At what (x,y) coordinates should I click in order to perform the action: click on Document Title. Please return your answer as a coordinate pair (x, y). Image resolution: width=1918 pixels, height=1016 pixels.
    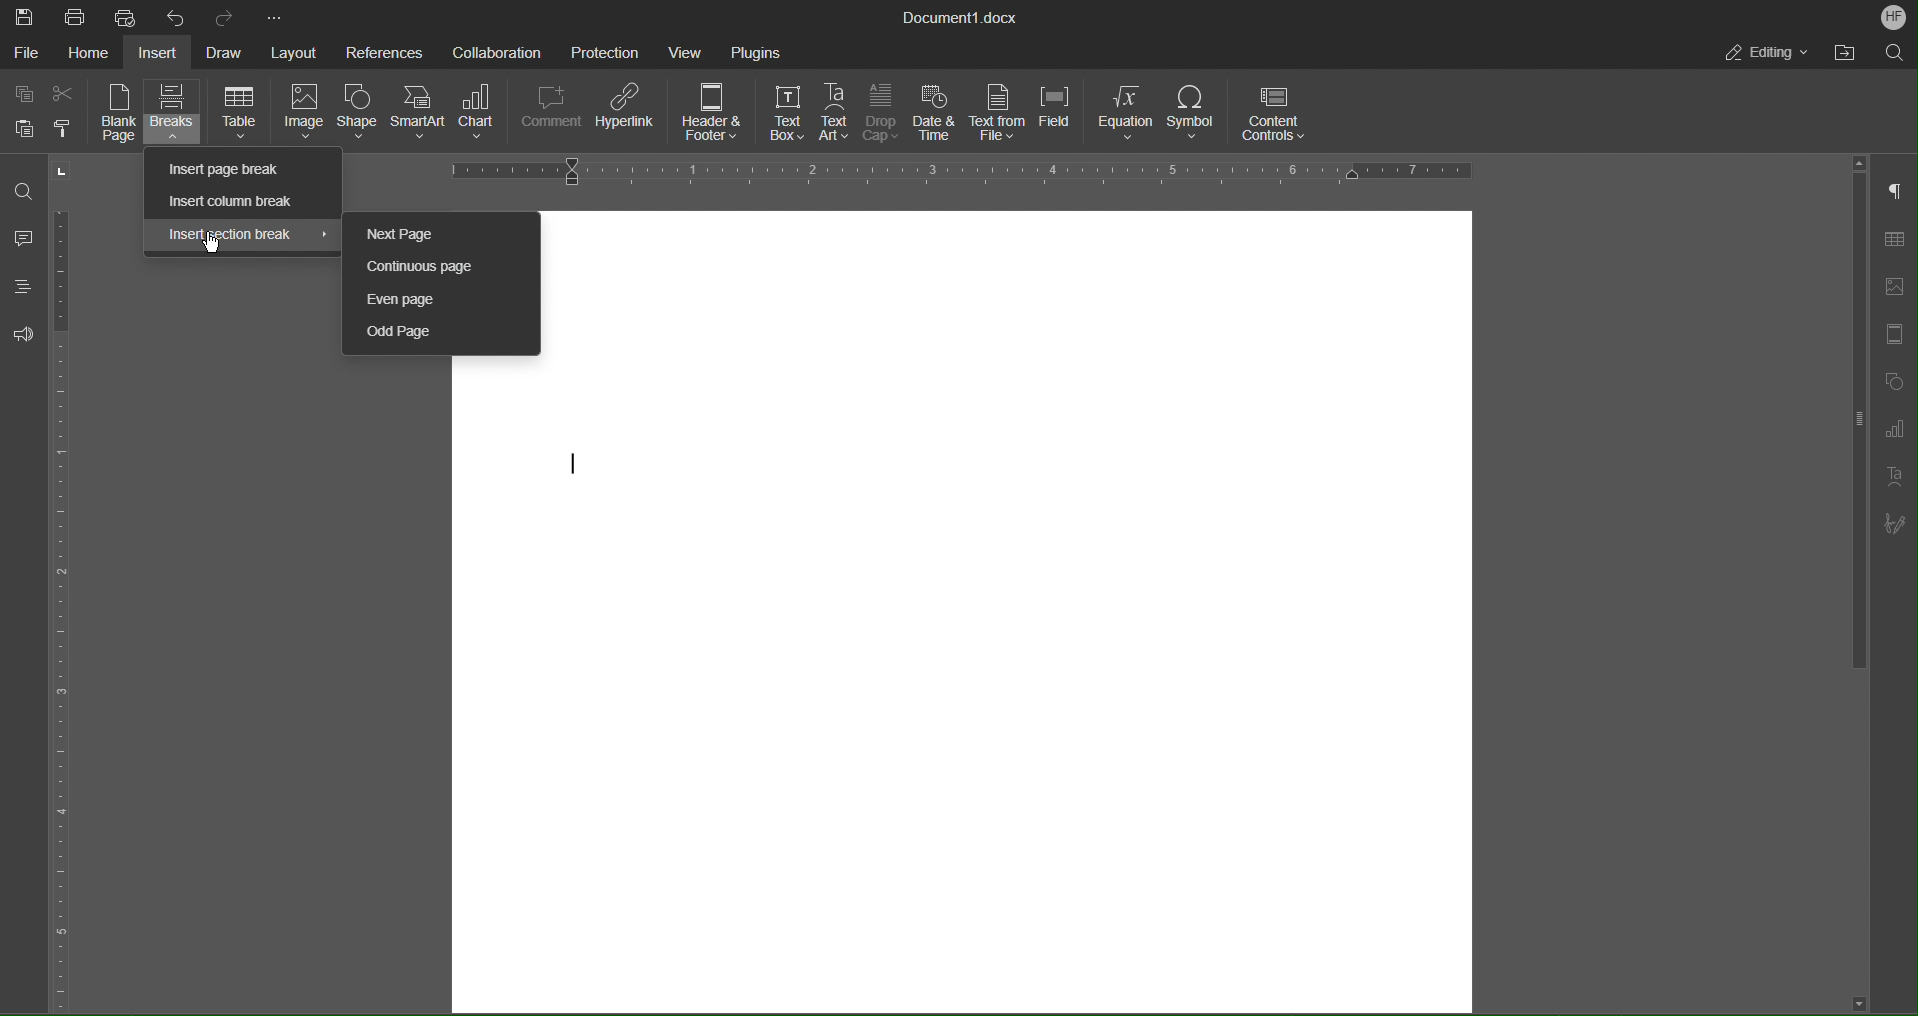
    Looking at the image, I should click on (955, 17).